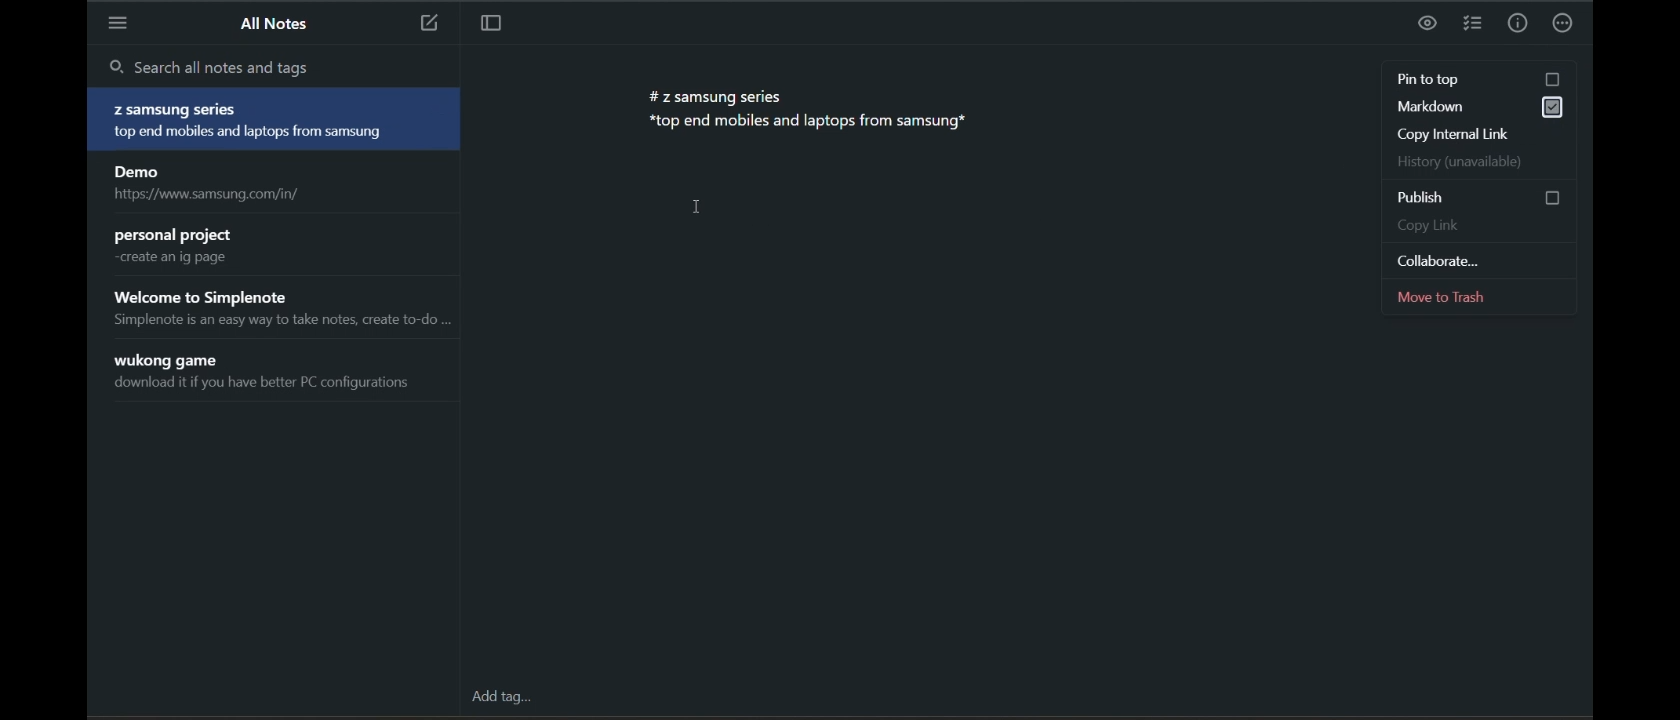 The height and width of the screenshot is (720, 1680). Describe the element at coordinates (426, 25) in the screenshot. I see `new note` at that location.